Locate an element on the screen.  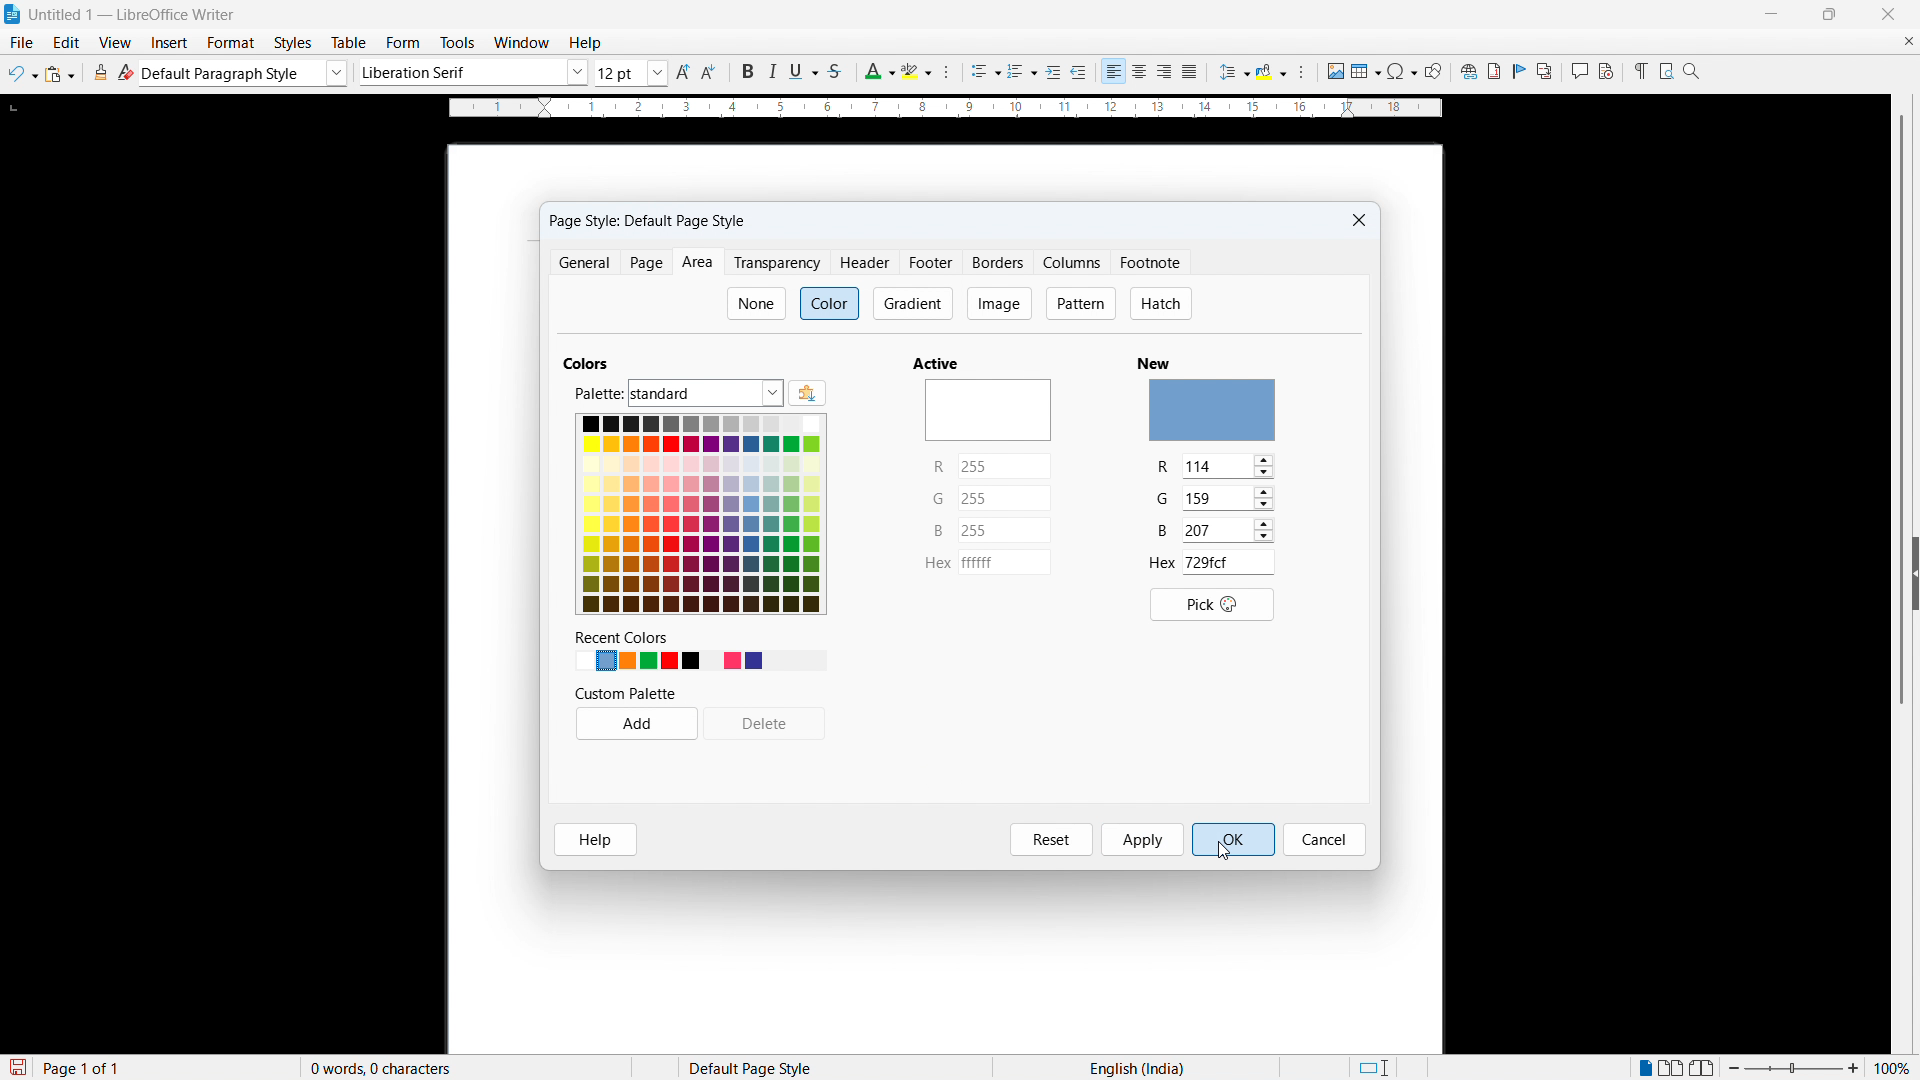
set B is located at coordinates (1005, 529).